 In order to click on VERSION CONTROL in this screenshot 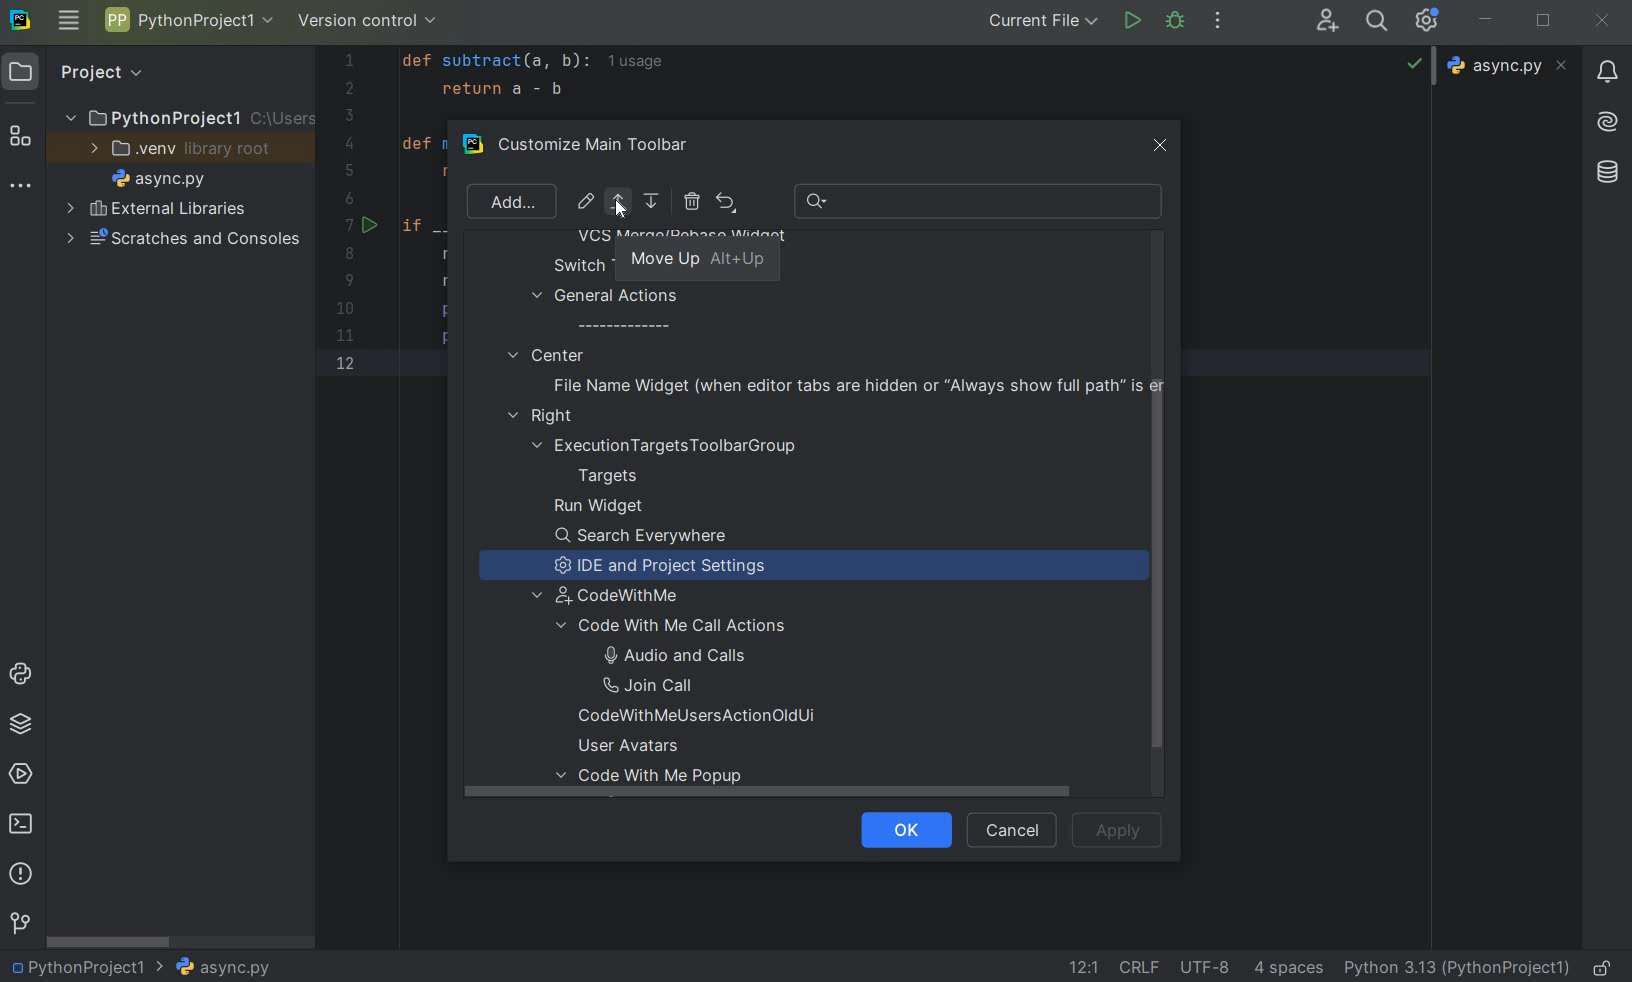, I will do `click(368, 24)`.